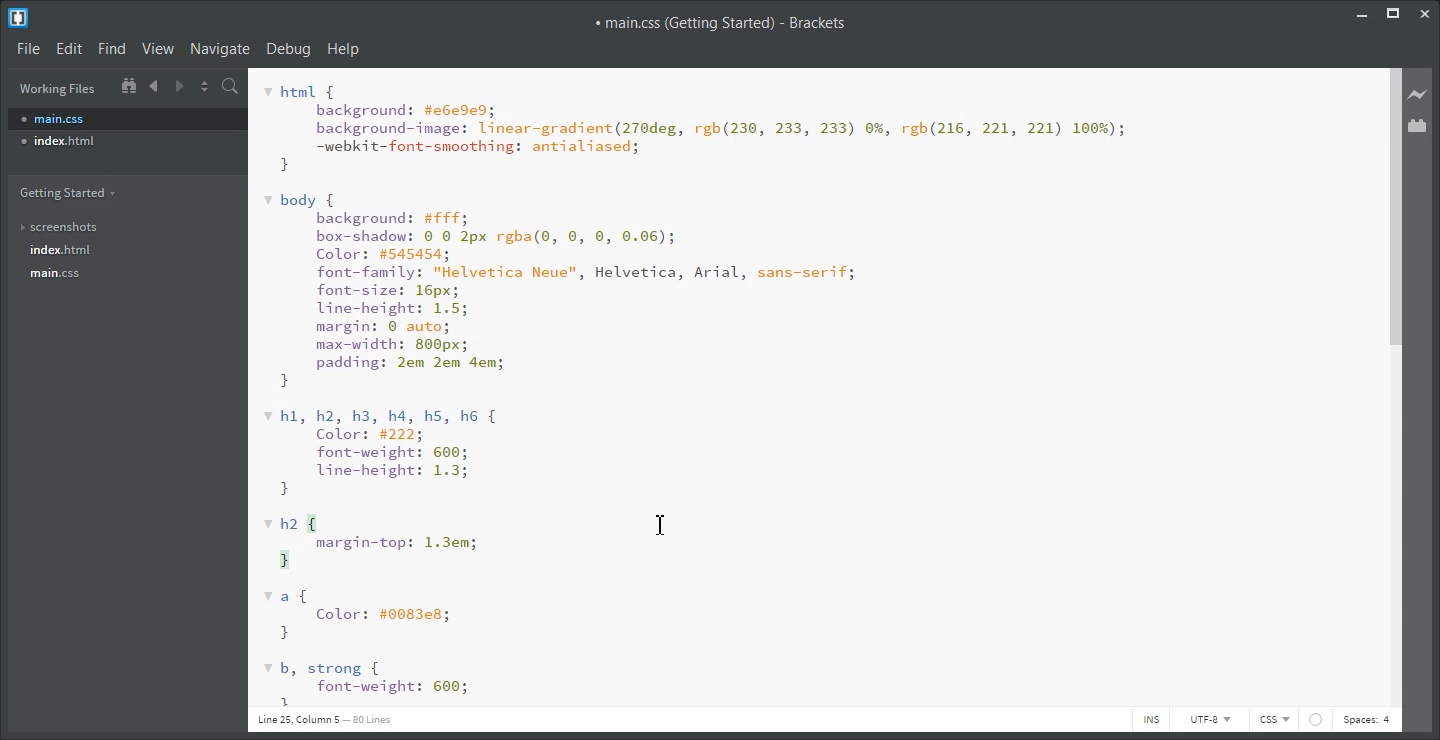  Describe the element at coordinates (326, 719) in the screenshot. I see `Line 19, Column 25 — 80 Lines` at that location.